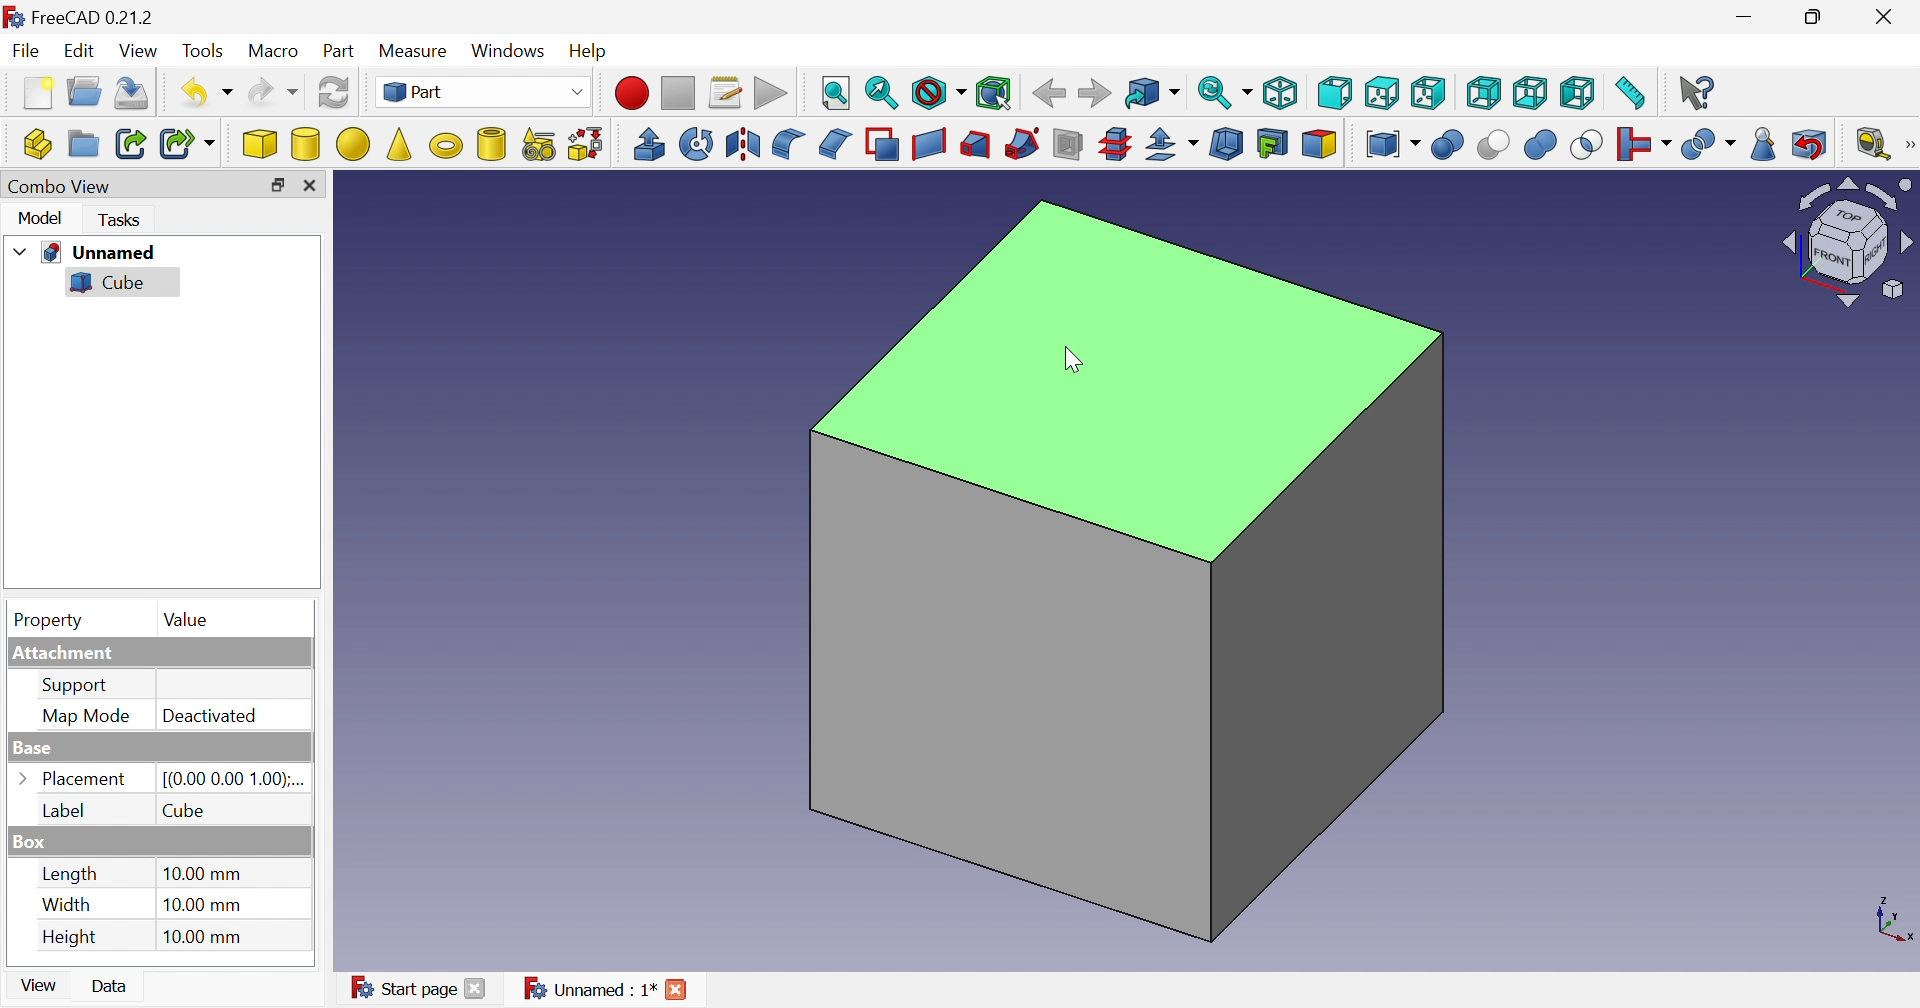 The image size is (1920, 1008). I want to click on Fit selection, so click(881, 90).